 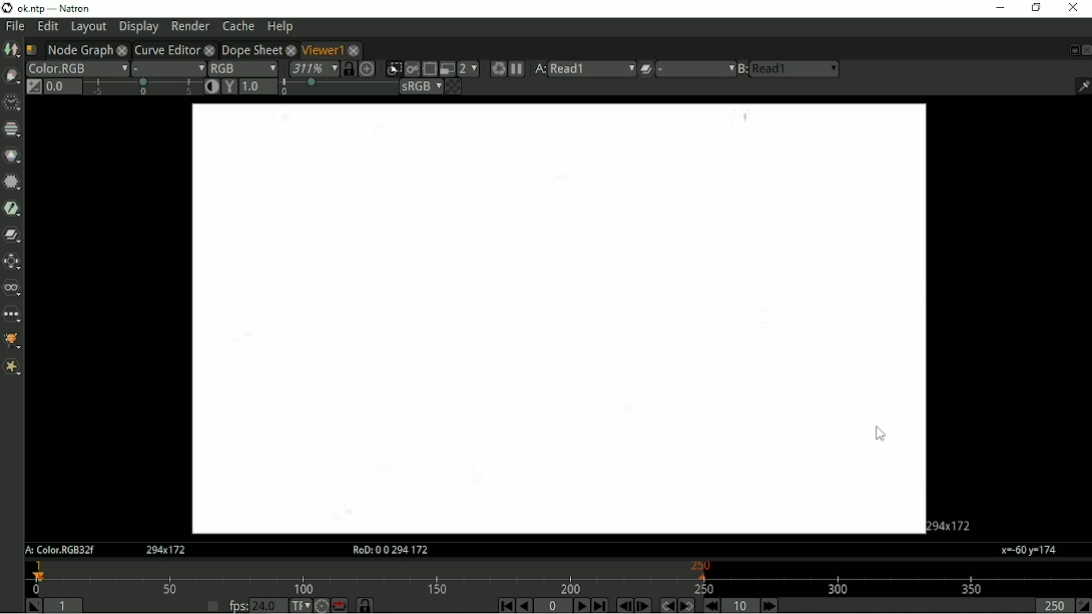 I want to click on 1.0, so click(x=258, y=86).